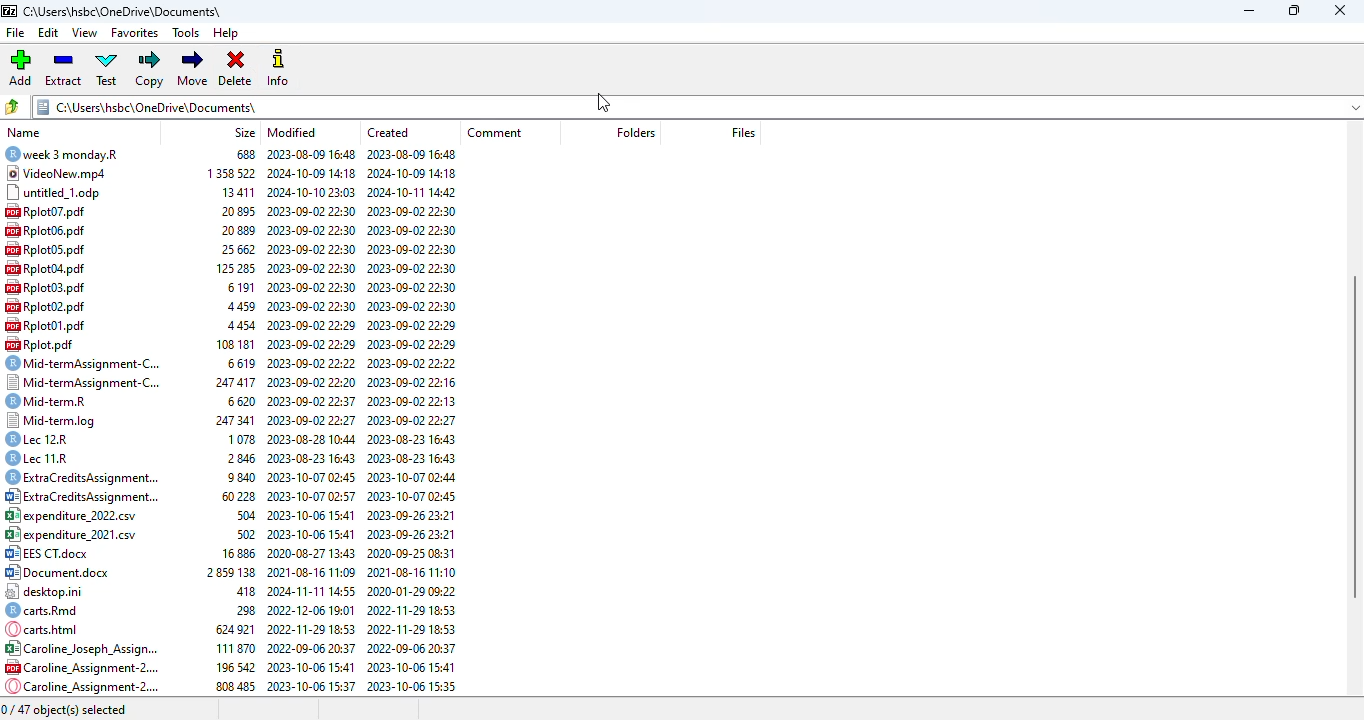 The height and width of the screenshot is (720, 1364). I want to click on 808485, so click(231, 685).